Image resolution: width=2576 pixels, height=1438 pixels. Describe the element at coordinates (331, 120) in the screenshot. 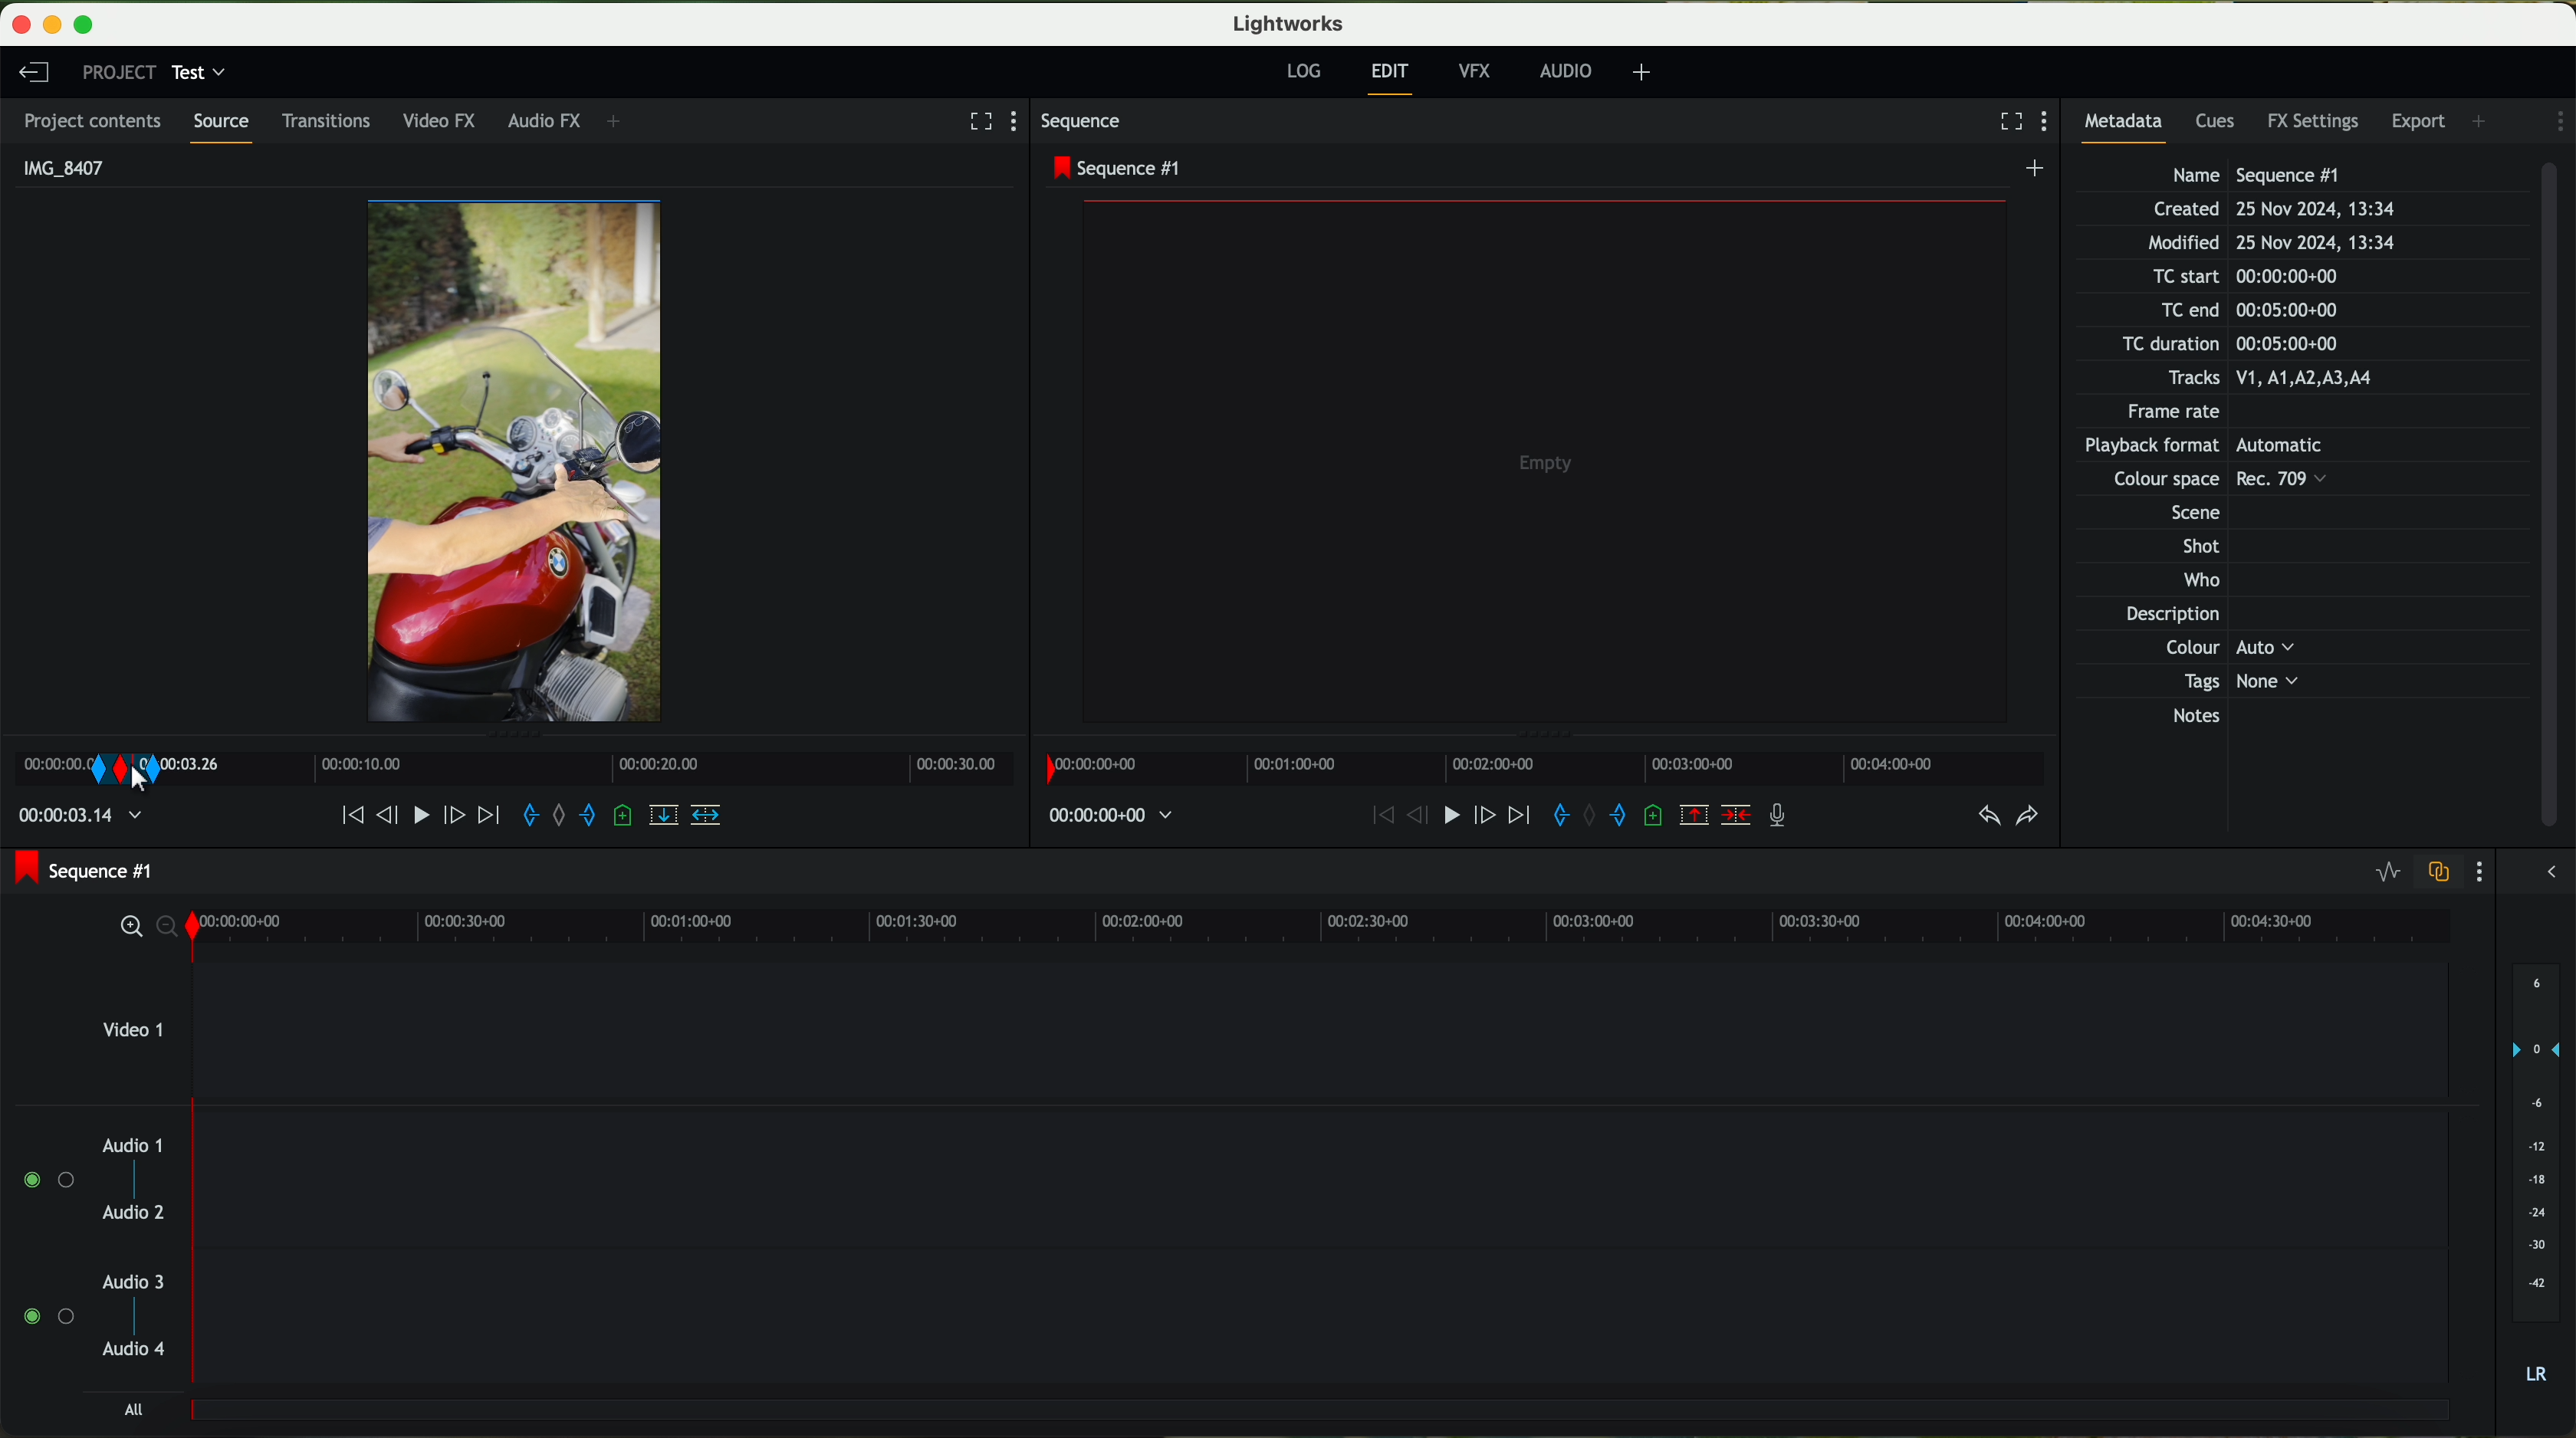

I see `transitions` at that location.